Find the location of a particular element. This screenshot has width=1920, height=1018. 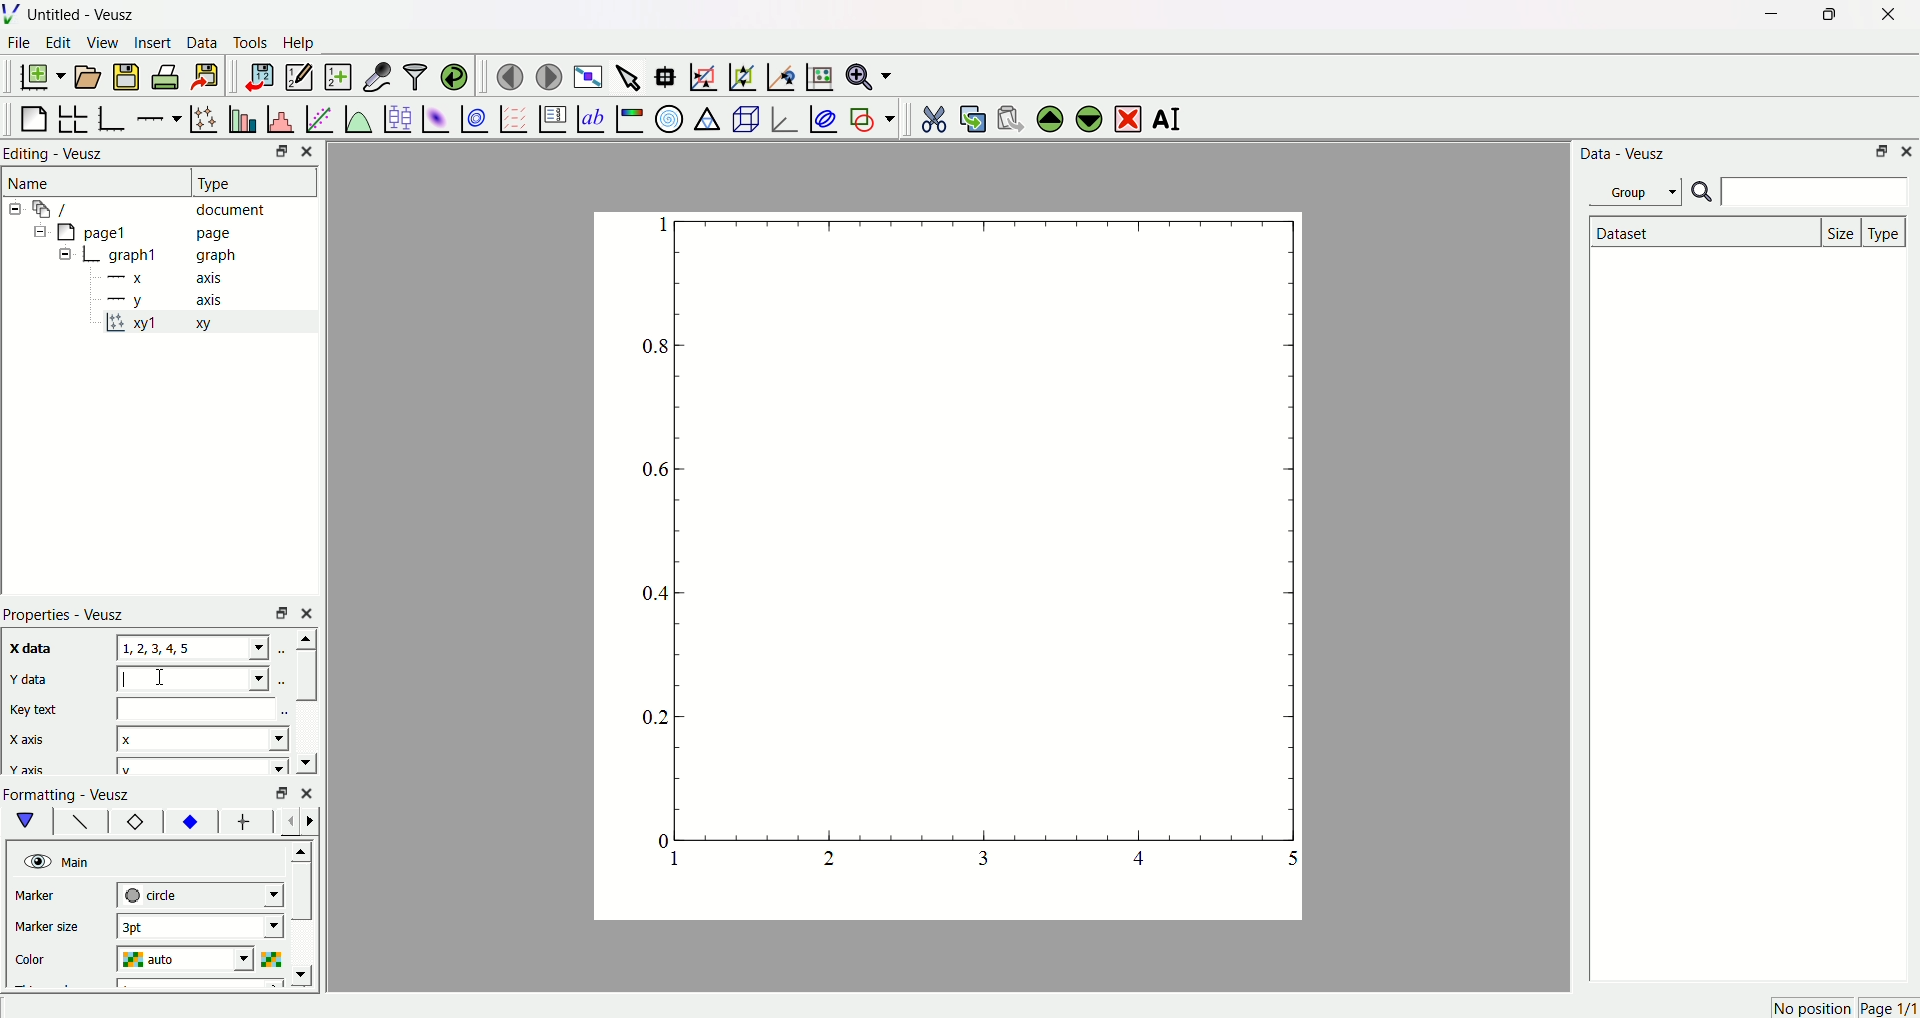

edit and entry new datasets is located at coordinates (298, 79).